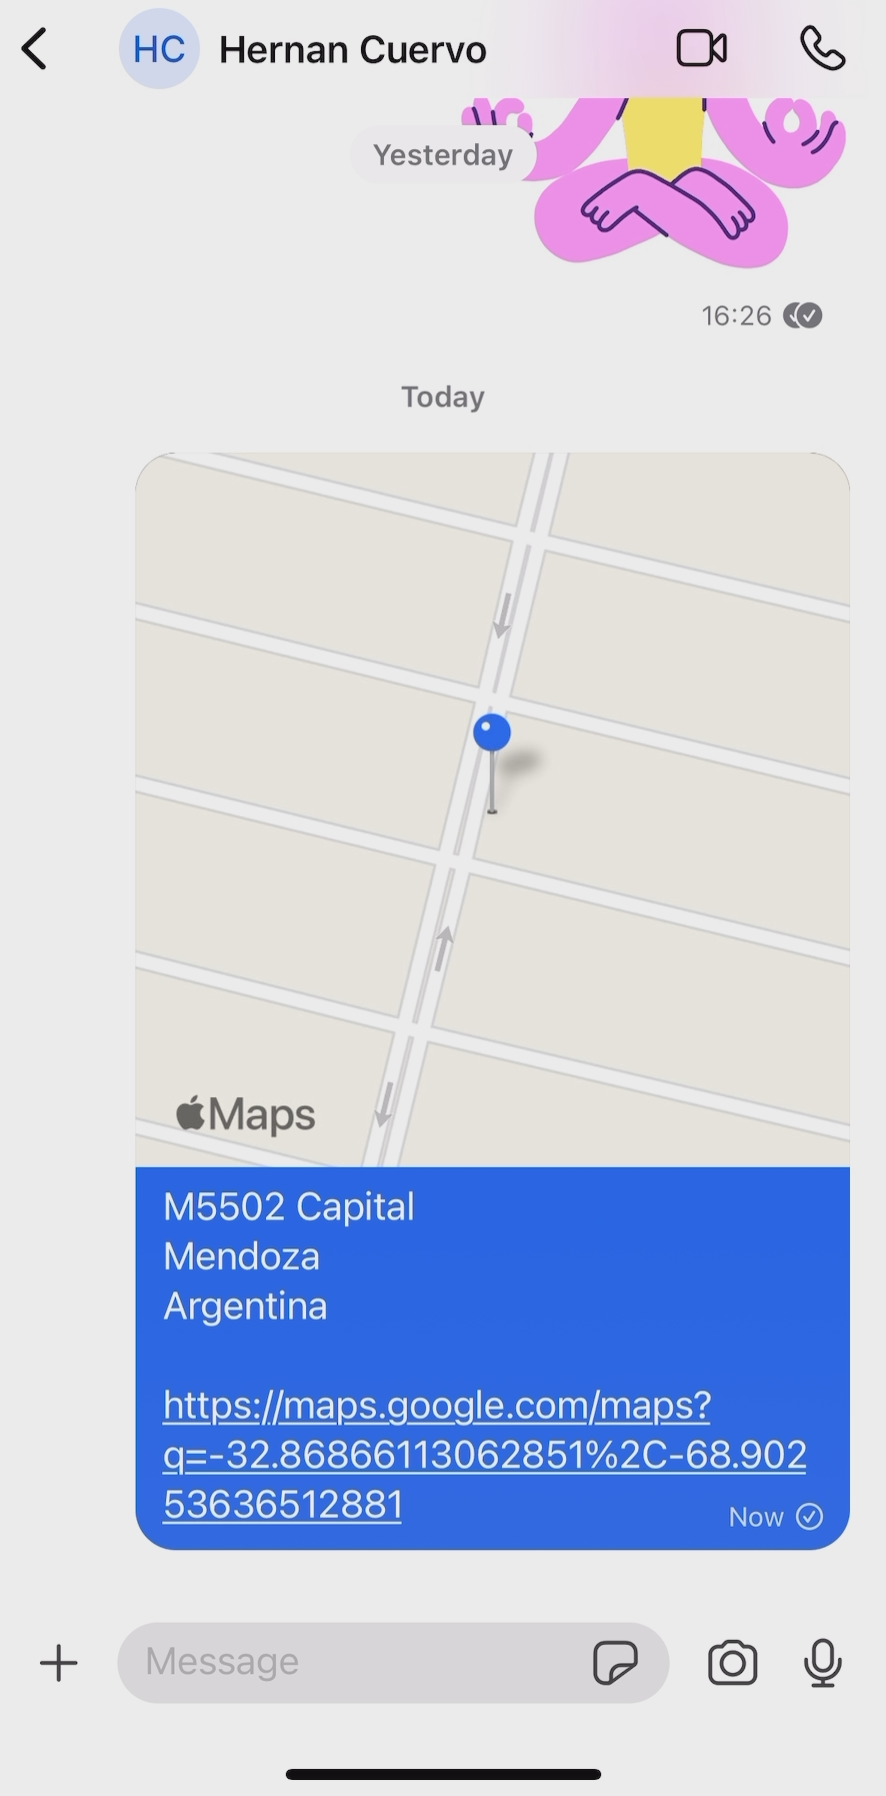 This screenshot has height=1796, width=886. Describe the element at coordinates (302, 46) in the screenshot. I see `Hernan Cuervo profile` at that location.